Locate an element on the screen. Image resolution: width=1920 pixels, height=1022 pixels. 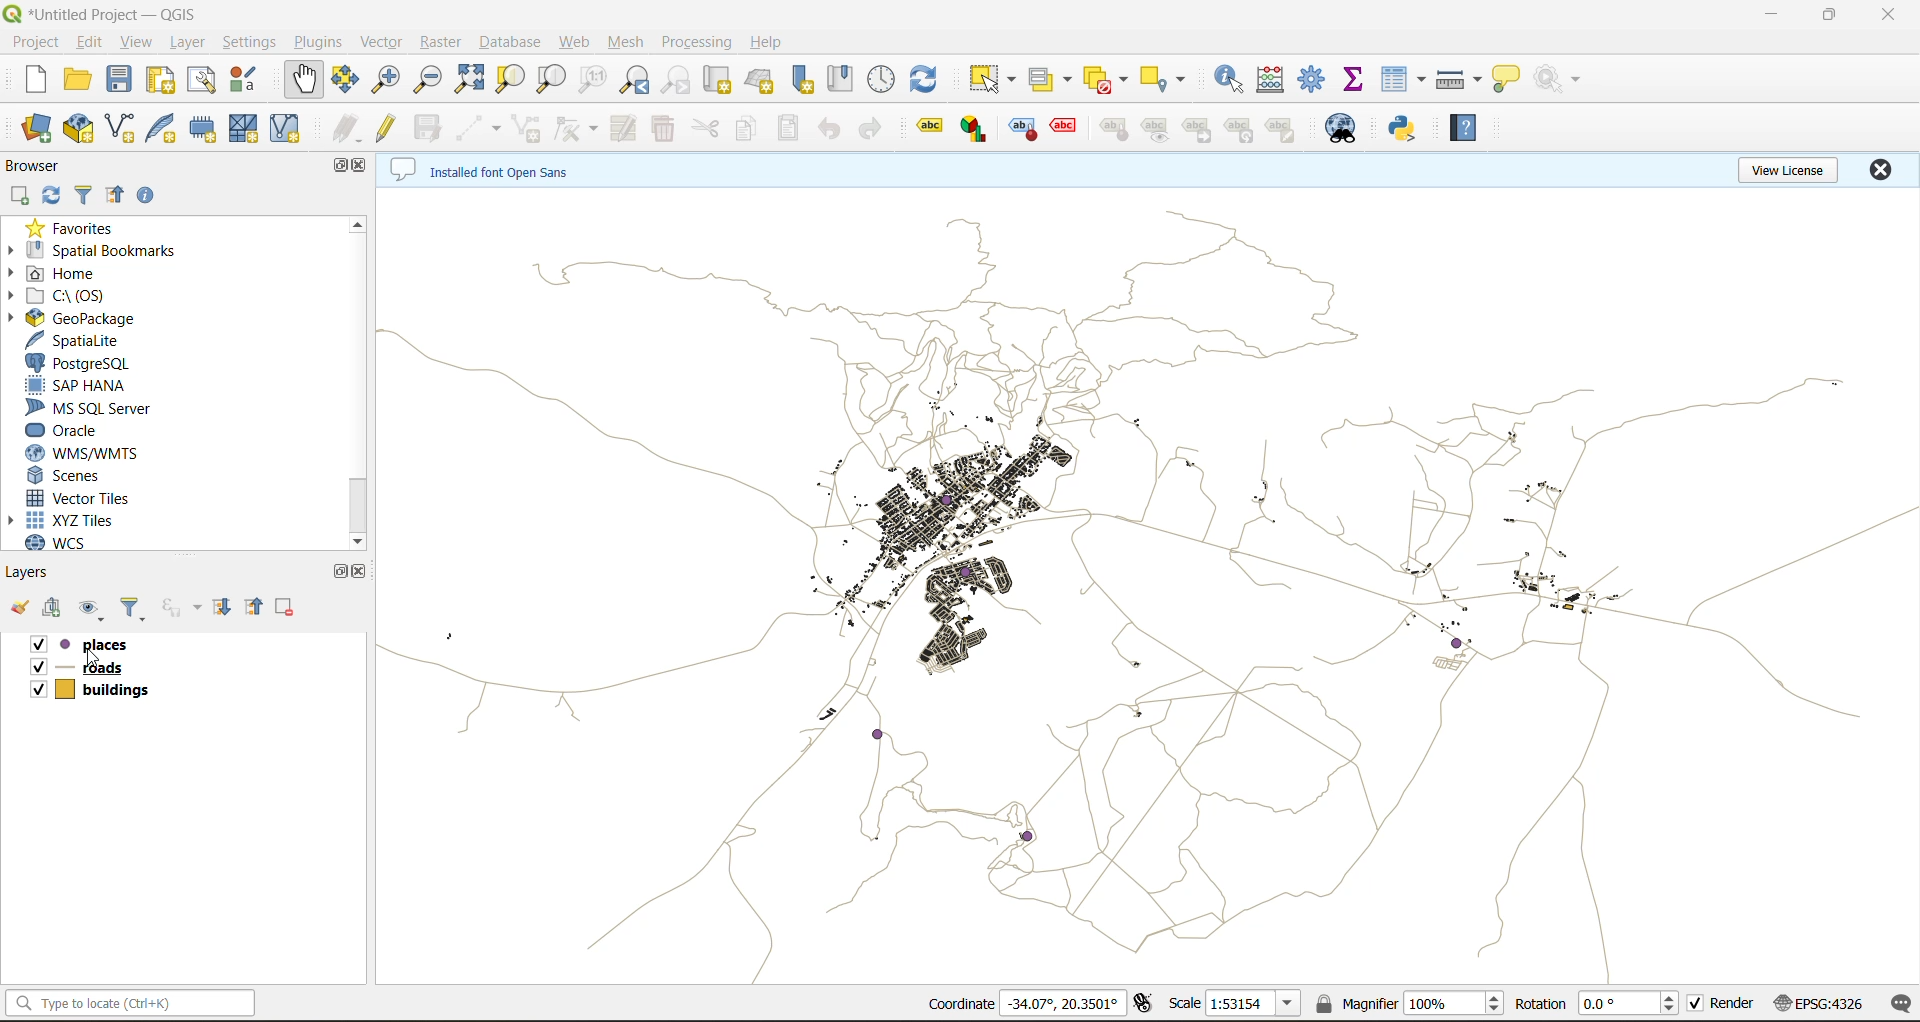
toolbox is located at coordinates (1315, 81).